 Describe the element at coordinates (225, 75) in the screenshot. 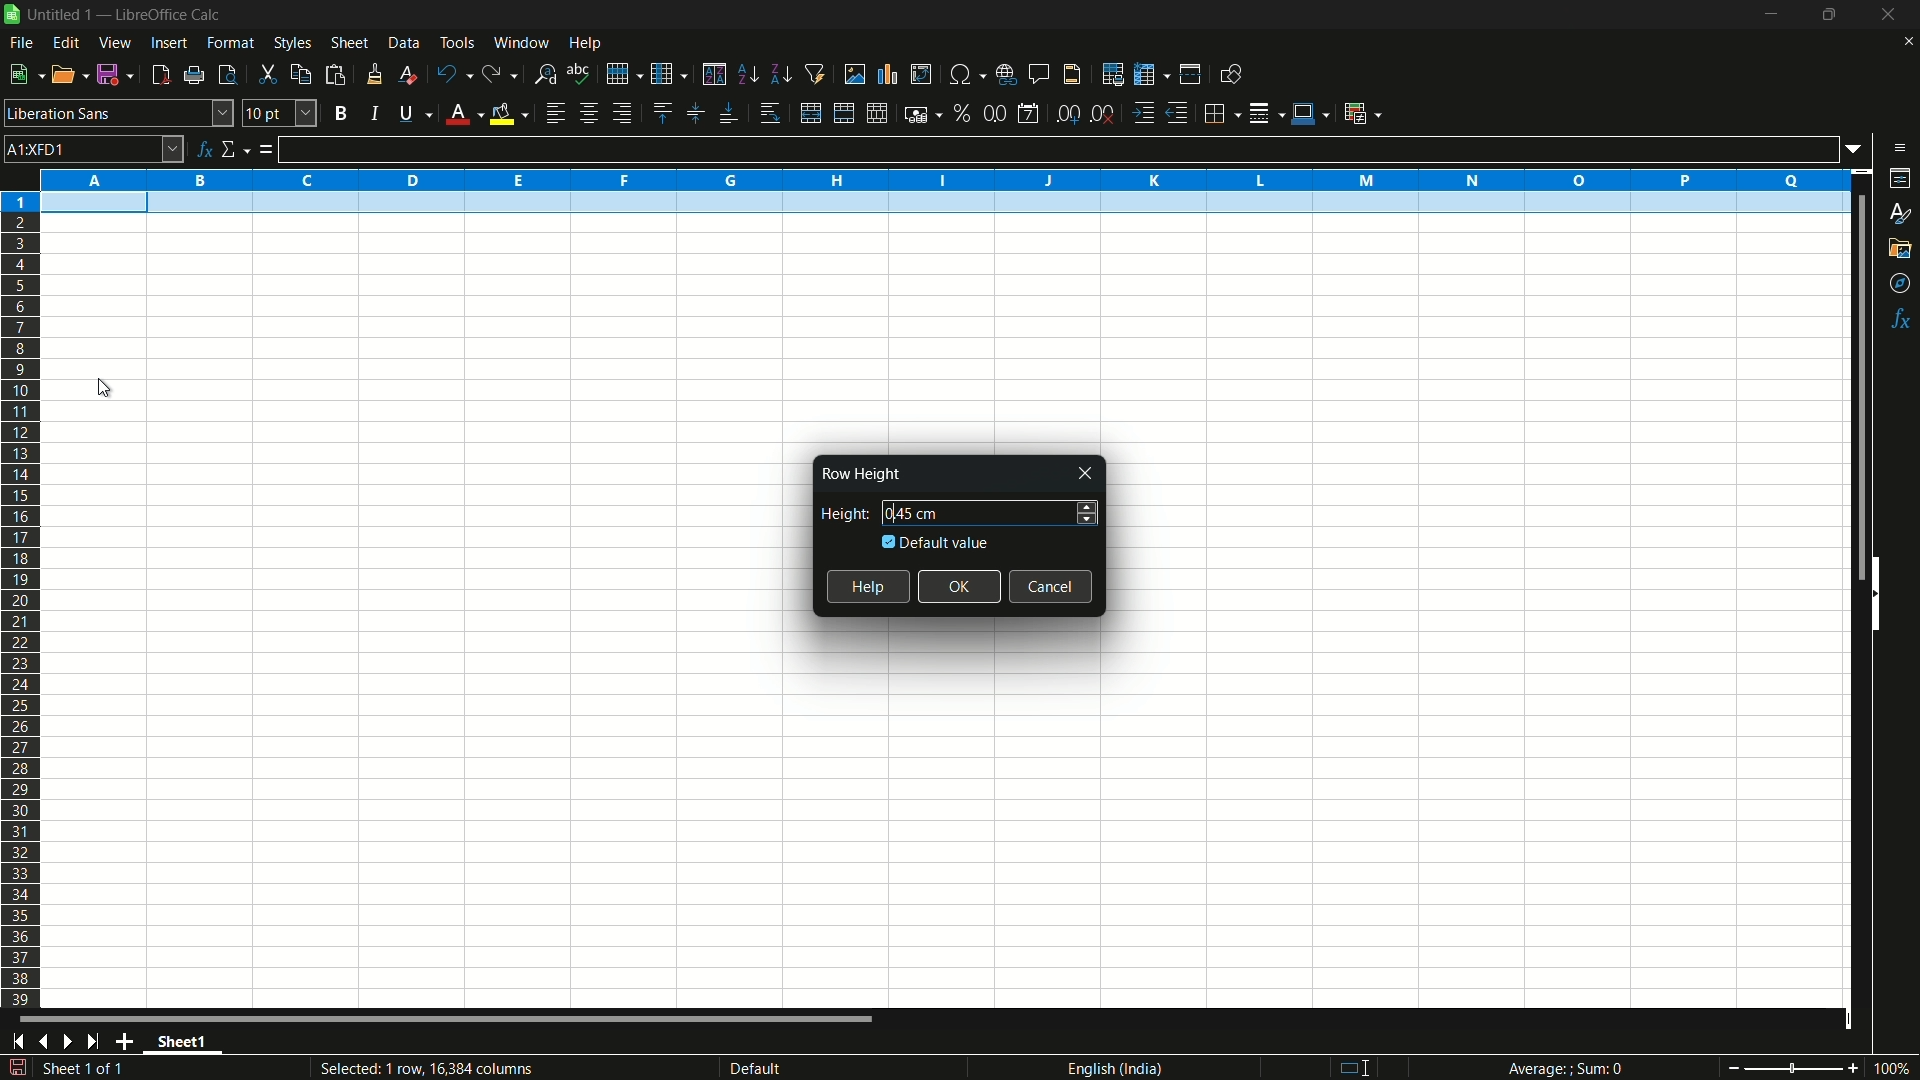

I see `toggle print review` at that location.